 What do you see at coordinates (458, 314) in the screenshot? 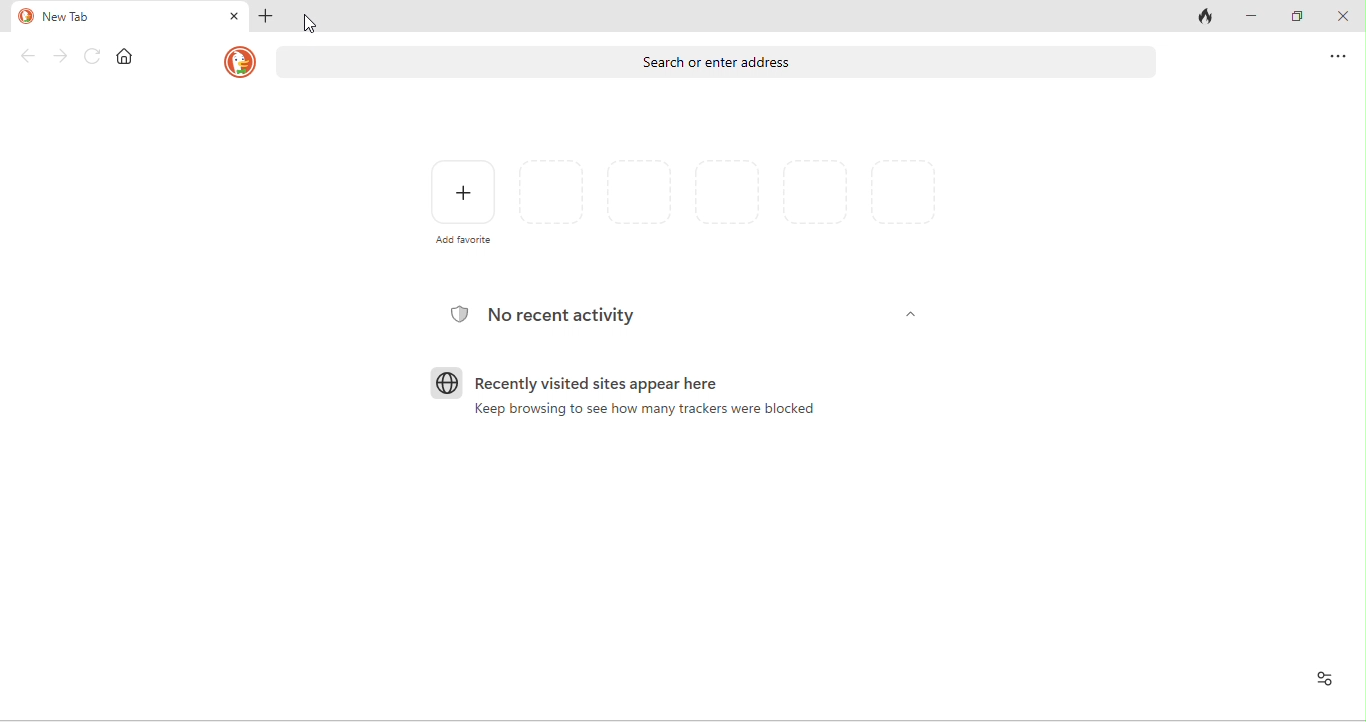
I see `tracking logo` at bounding box center [458, 314].